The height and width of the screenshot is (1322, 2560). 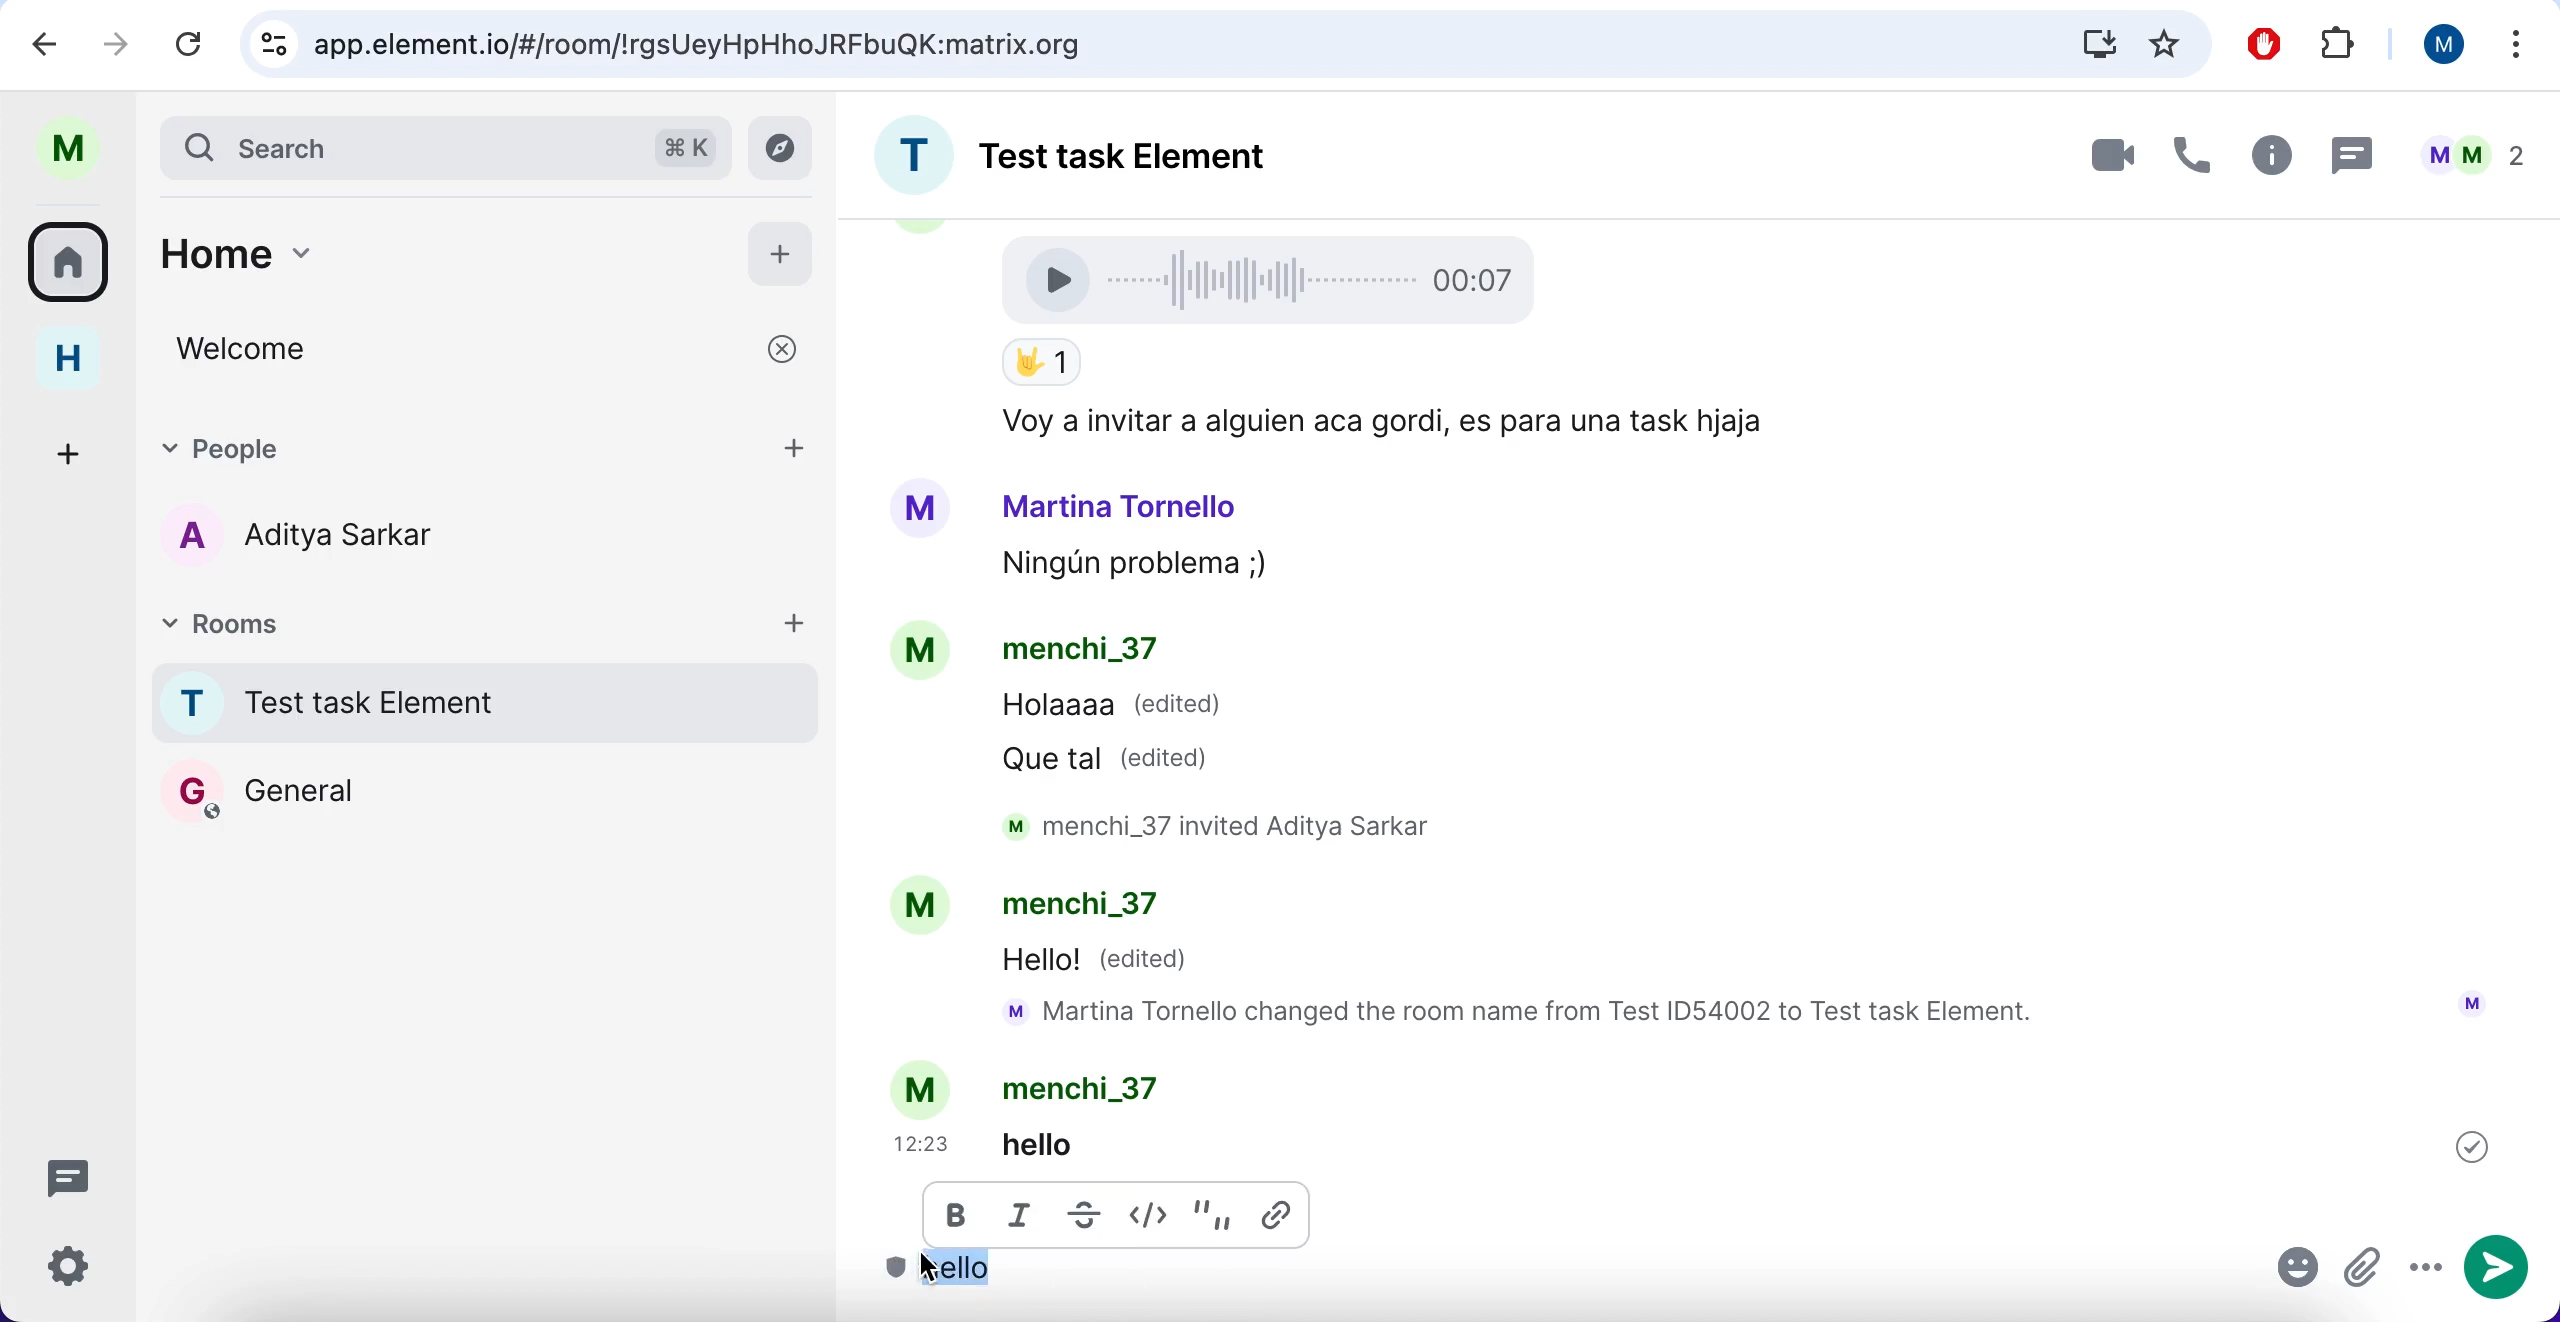 I want to click on 12:23, so click(x=926, y=1144).